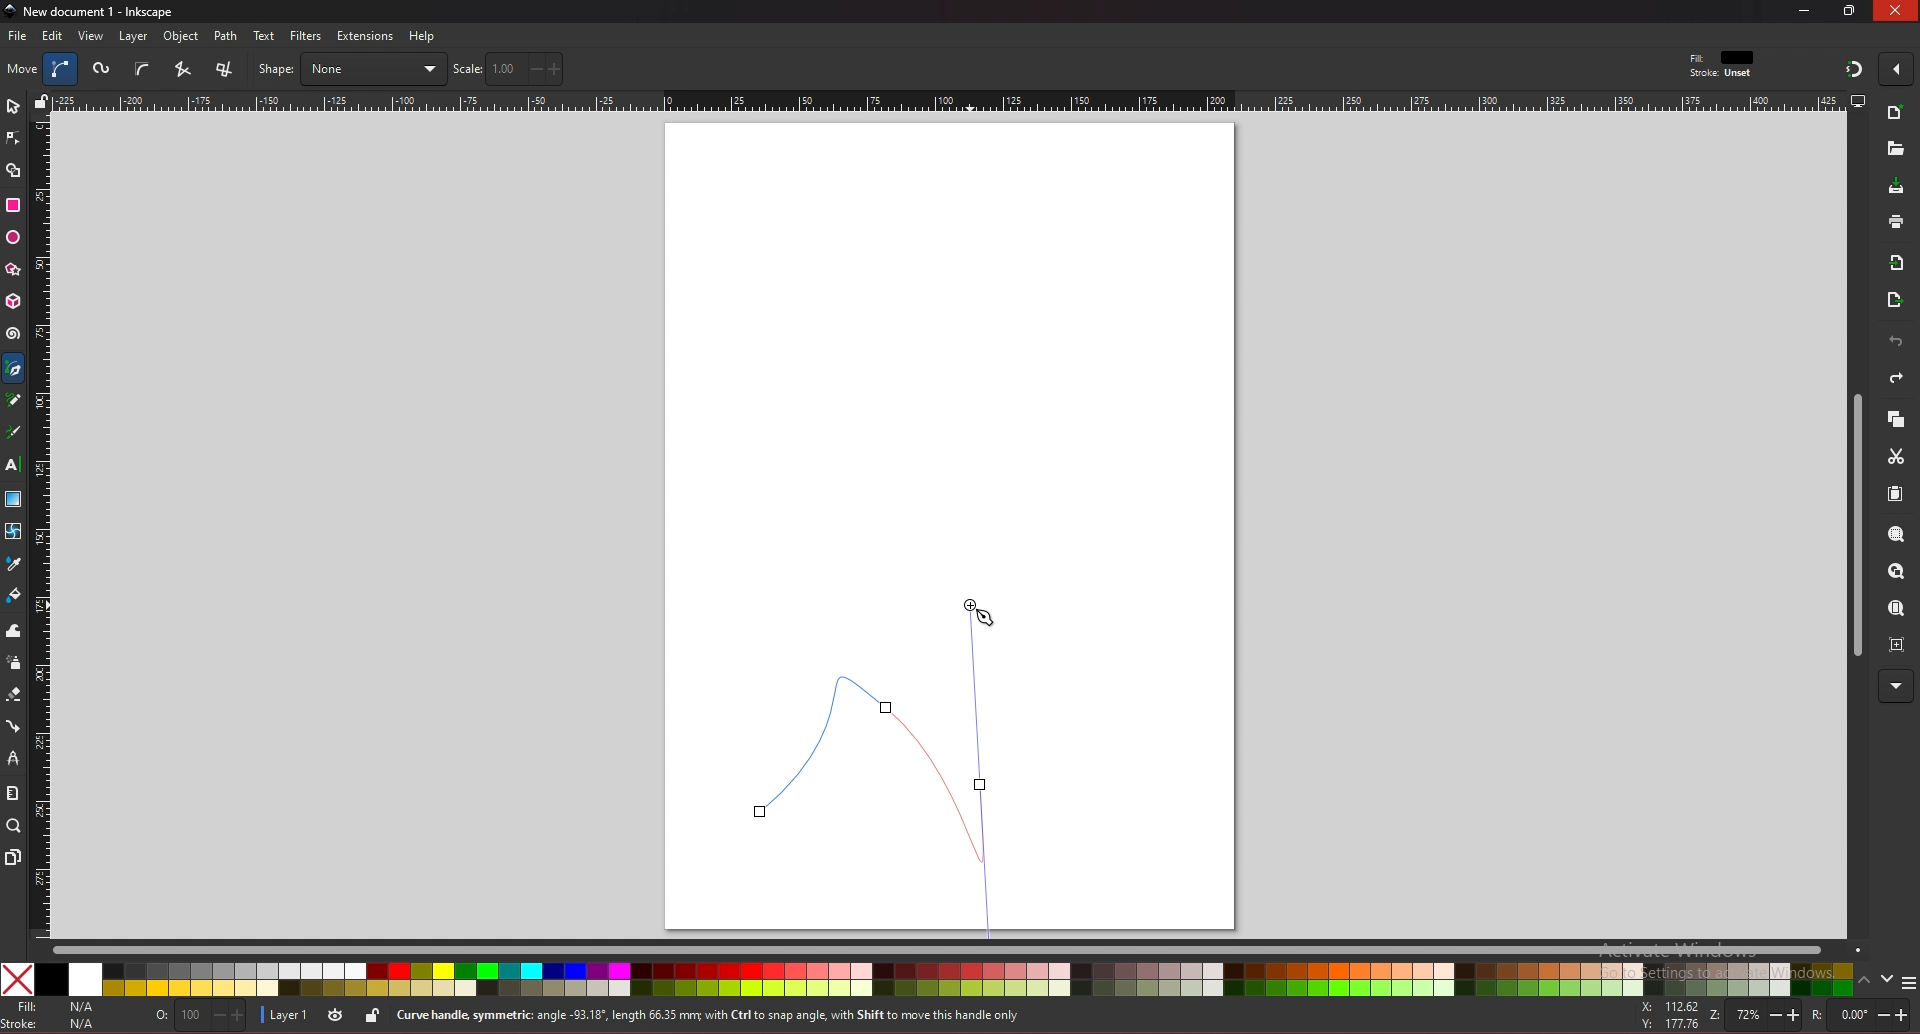  I want to click on spiro path, so click(103, 70).